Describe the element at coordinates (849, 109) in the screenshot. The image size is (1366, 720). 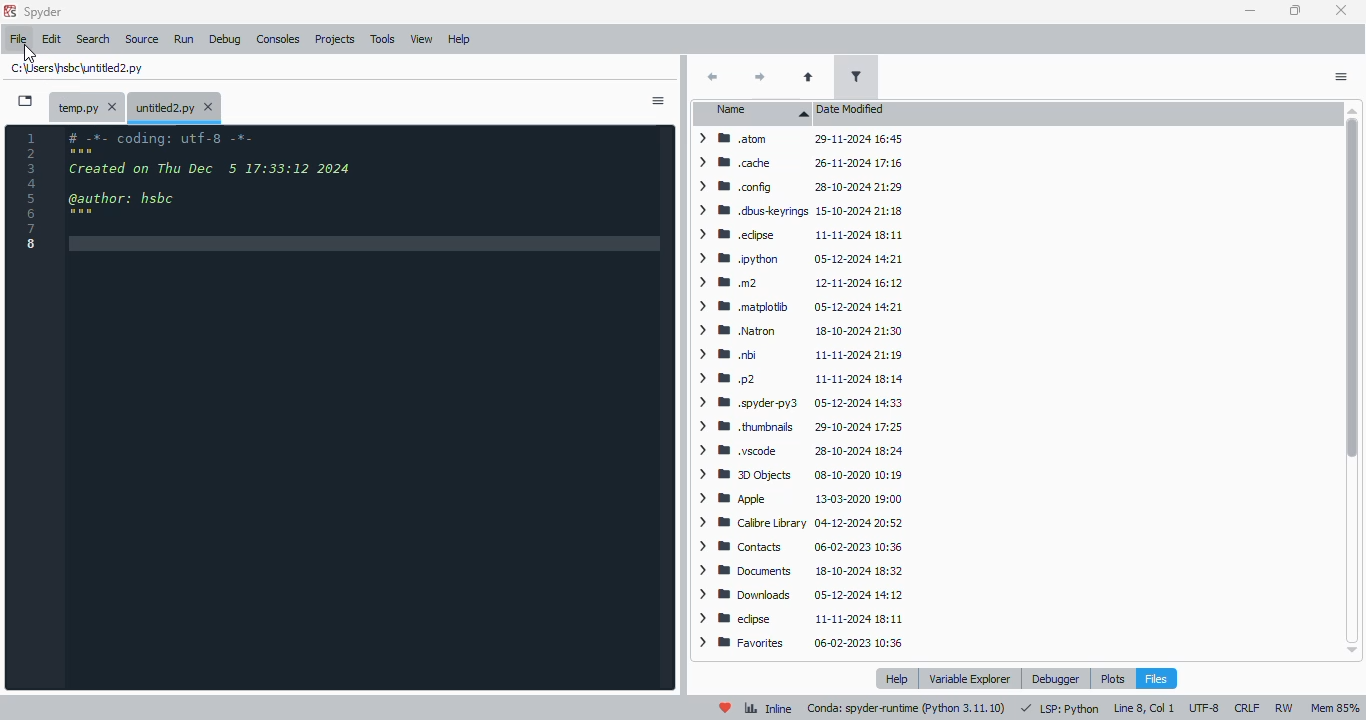
I see `date modified` at that location.